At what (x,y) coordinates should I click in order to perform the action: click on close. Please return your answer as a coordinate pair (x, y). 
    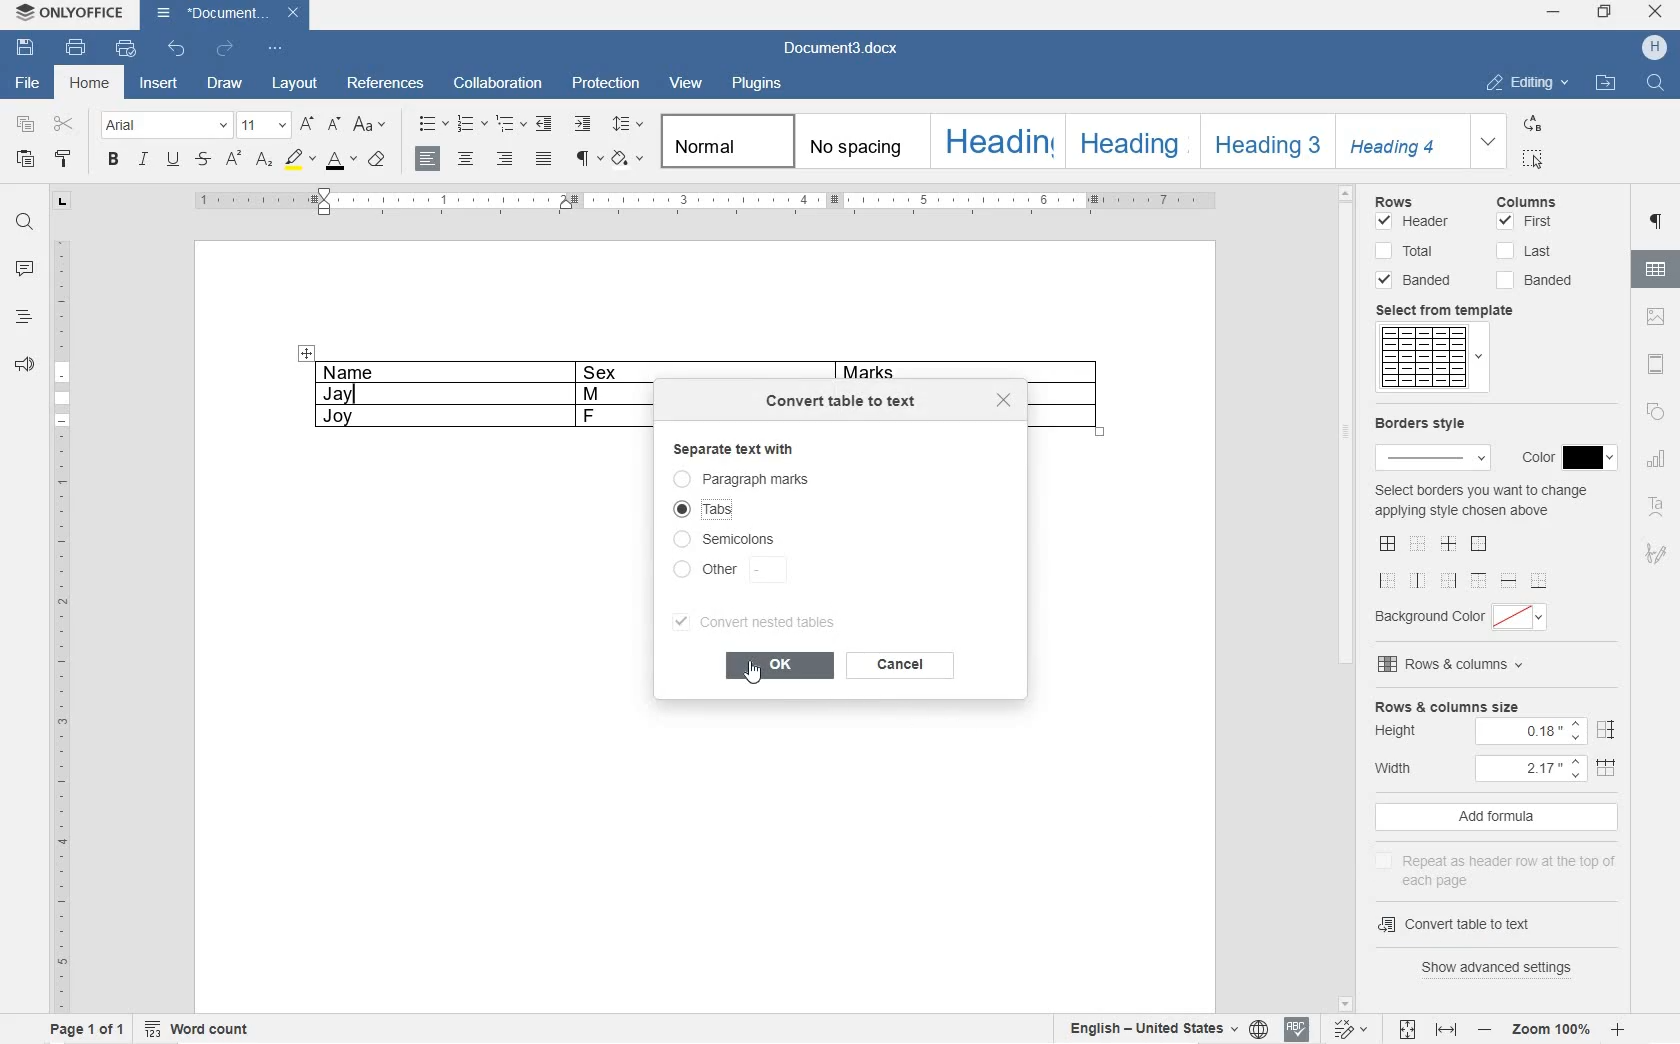
    Looking at the image, I should click on (1008, 402).